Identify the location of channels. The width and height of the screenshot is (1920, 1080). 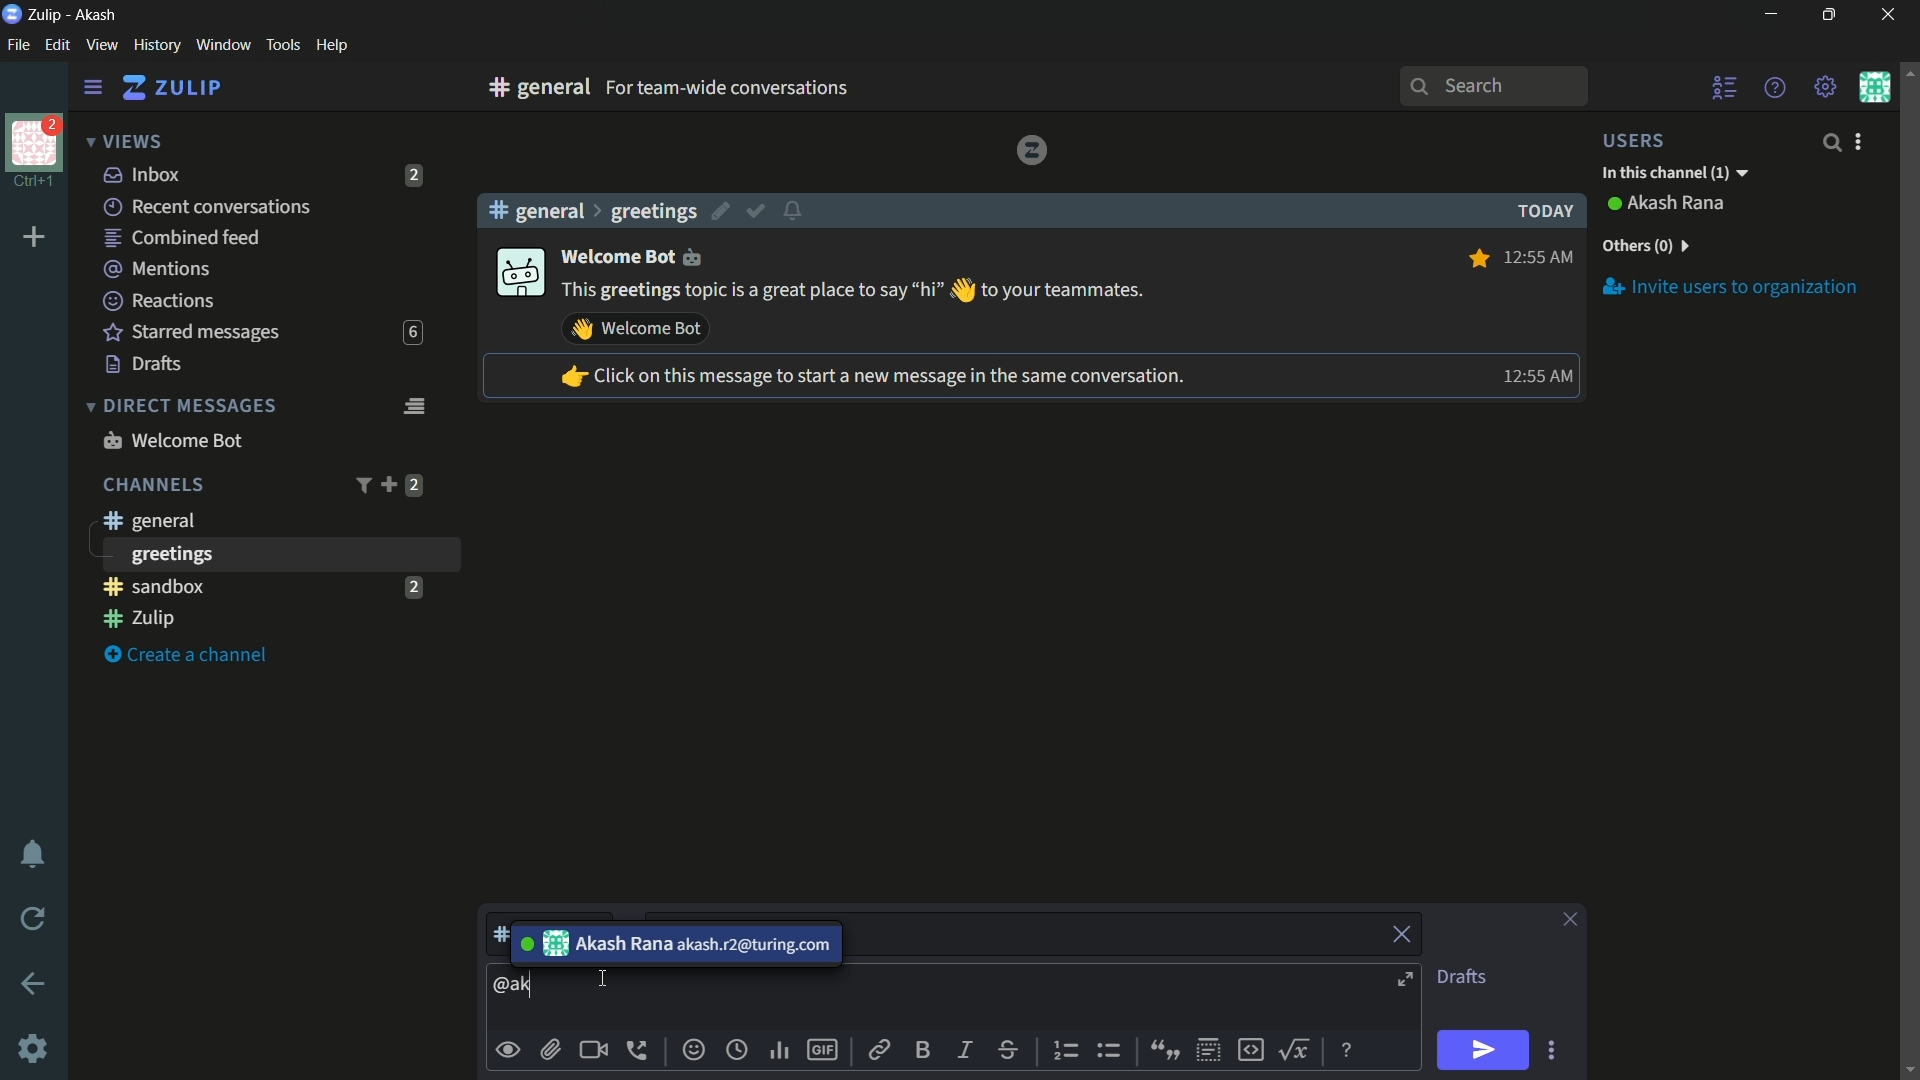
(152, 485).